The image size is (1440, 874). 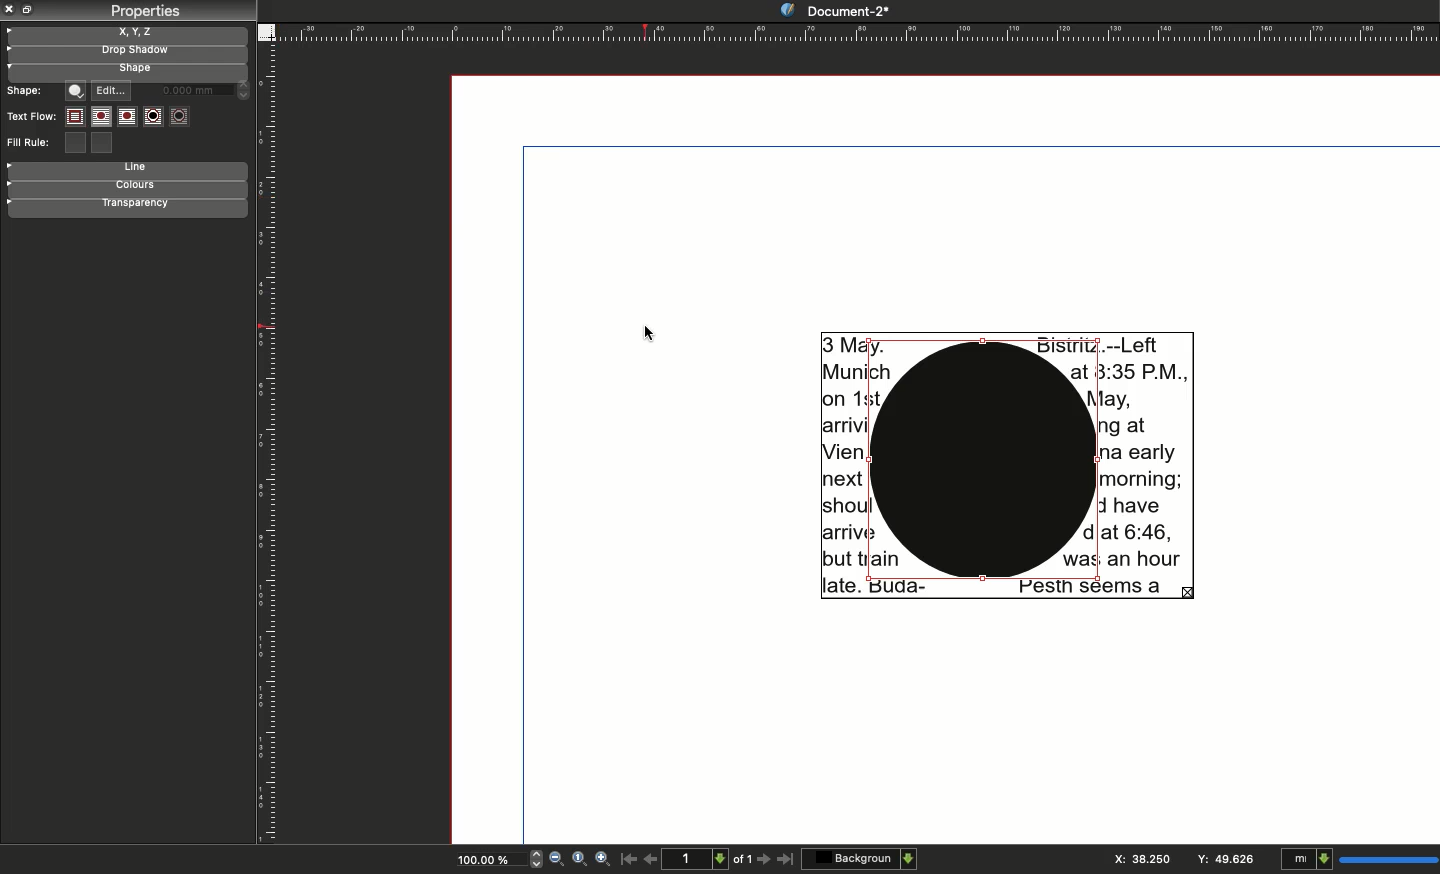 What do you see at coordinates (786, 862) in the screenshot?
I see `Last page` at bounding box center [786, 862].